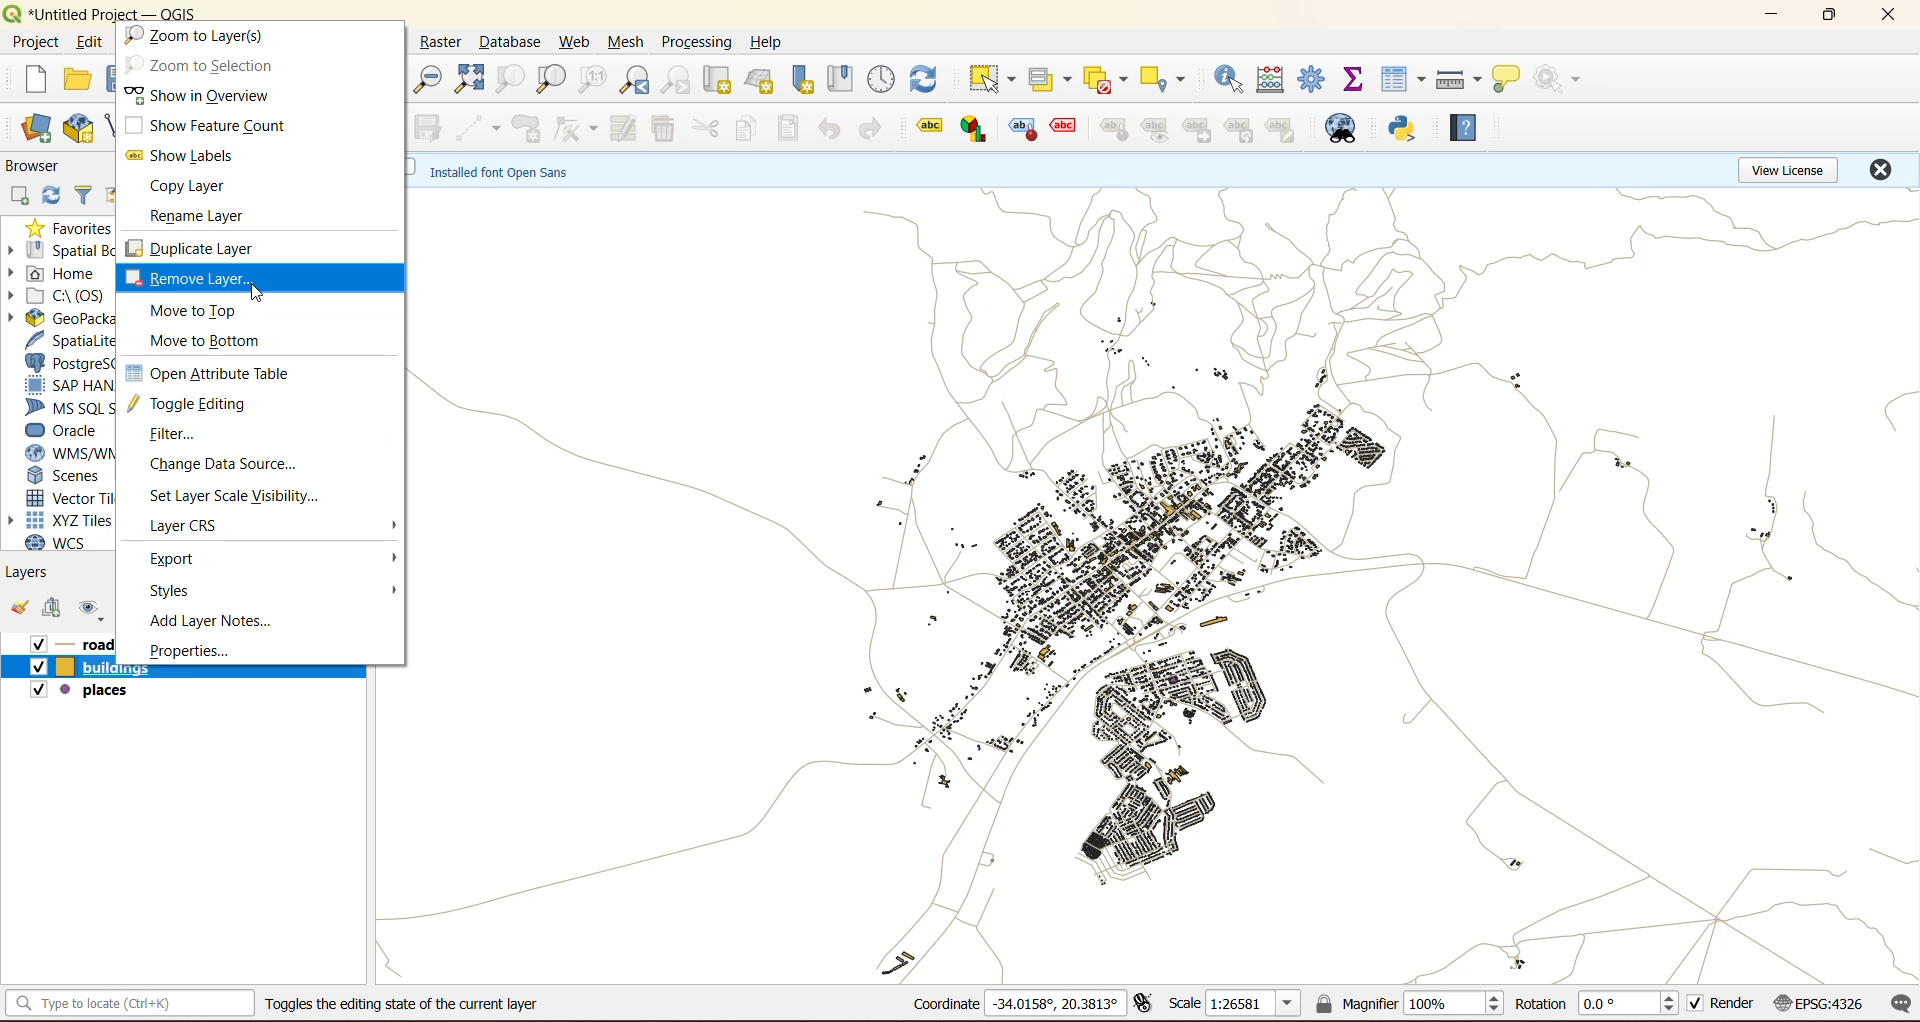 This screenshot has height=1022, width=1920. Describe the element at coordinates (473, 80) in the screenshot. I see `zoom full` at that location.